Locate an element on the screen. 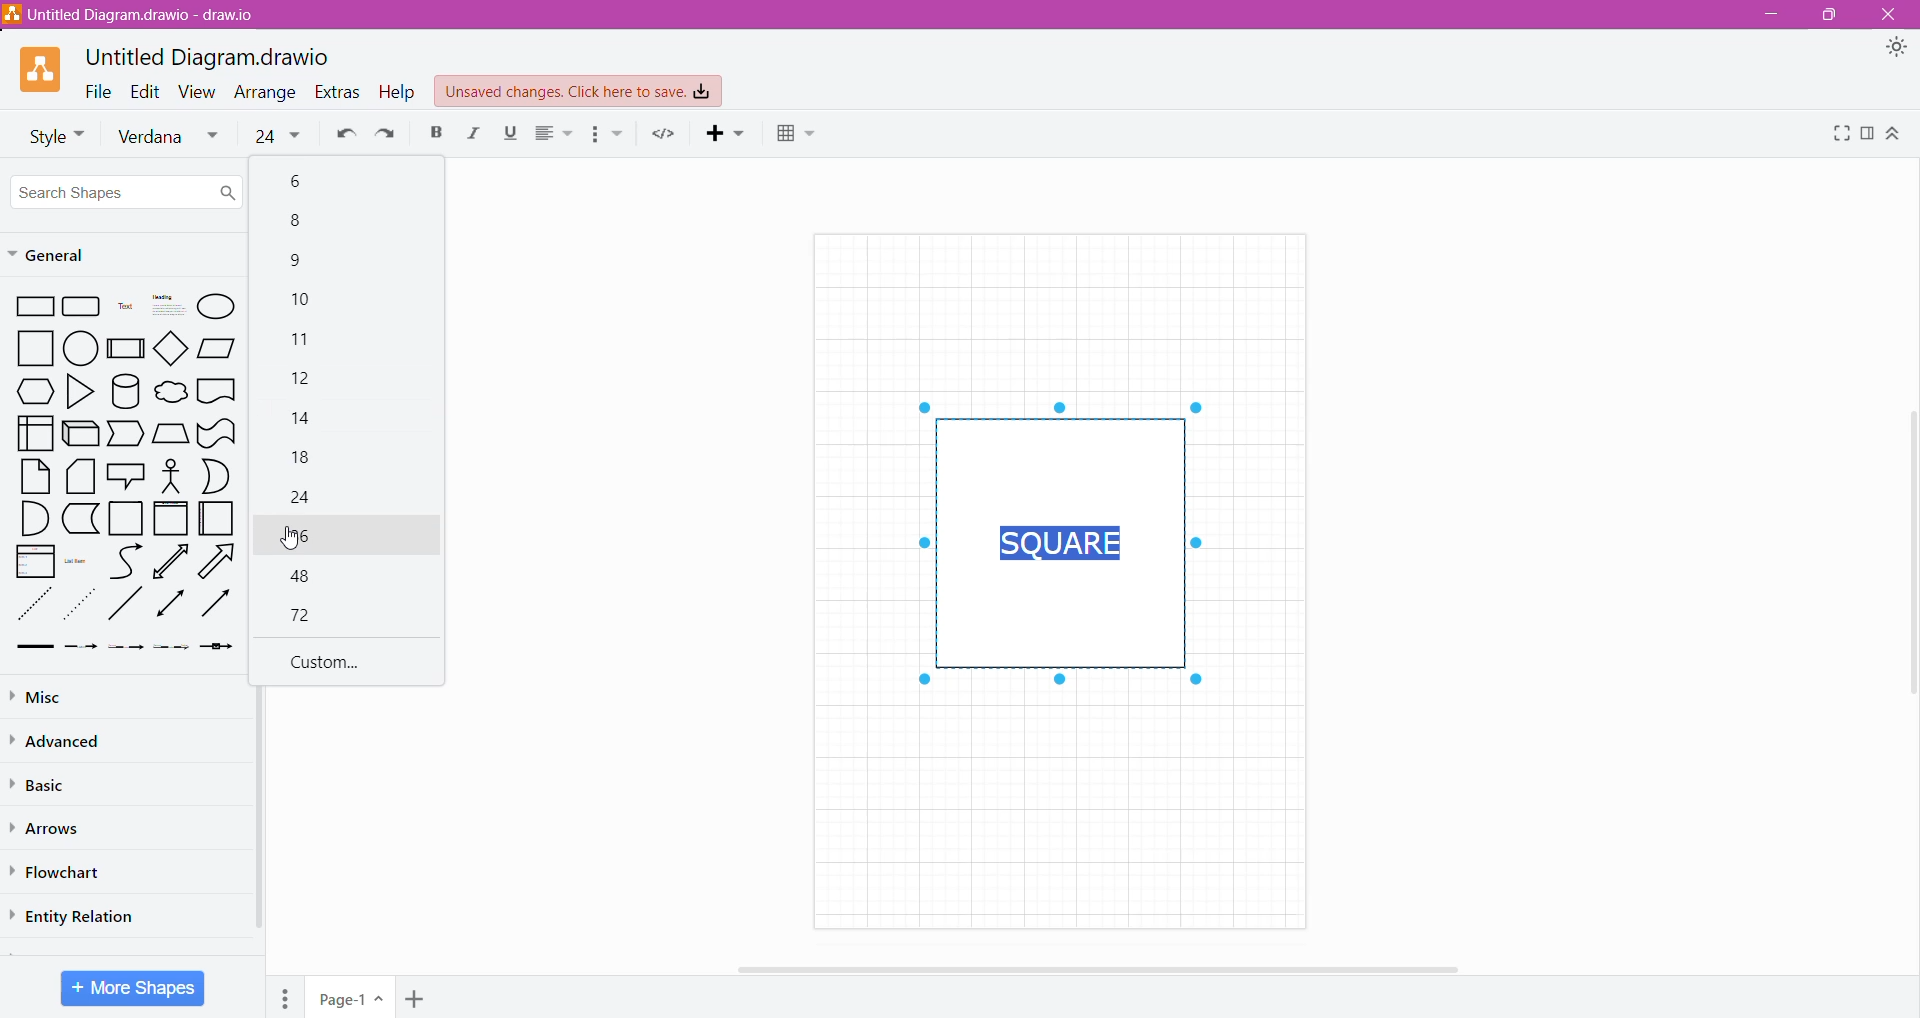 Image resolution: width=1920 pixels, height=1018 pixels. Minimize is located at coordinates (1777, 16).